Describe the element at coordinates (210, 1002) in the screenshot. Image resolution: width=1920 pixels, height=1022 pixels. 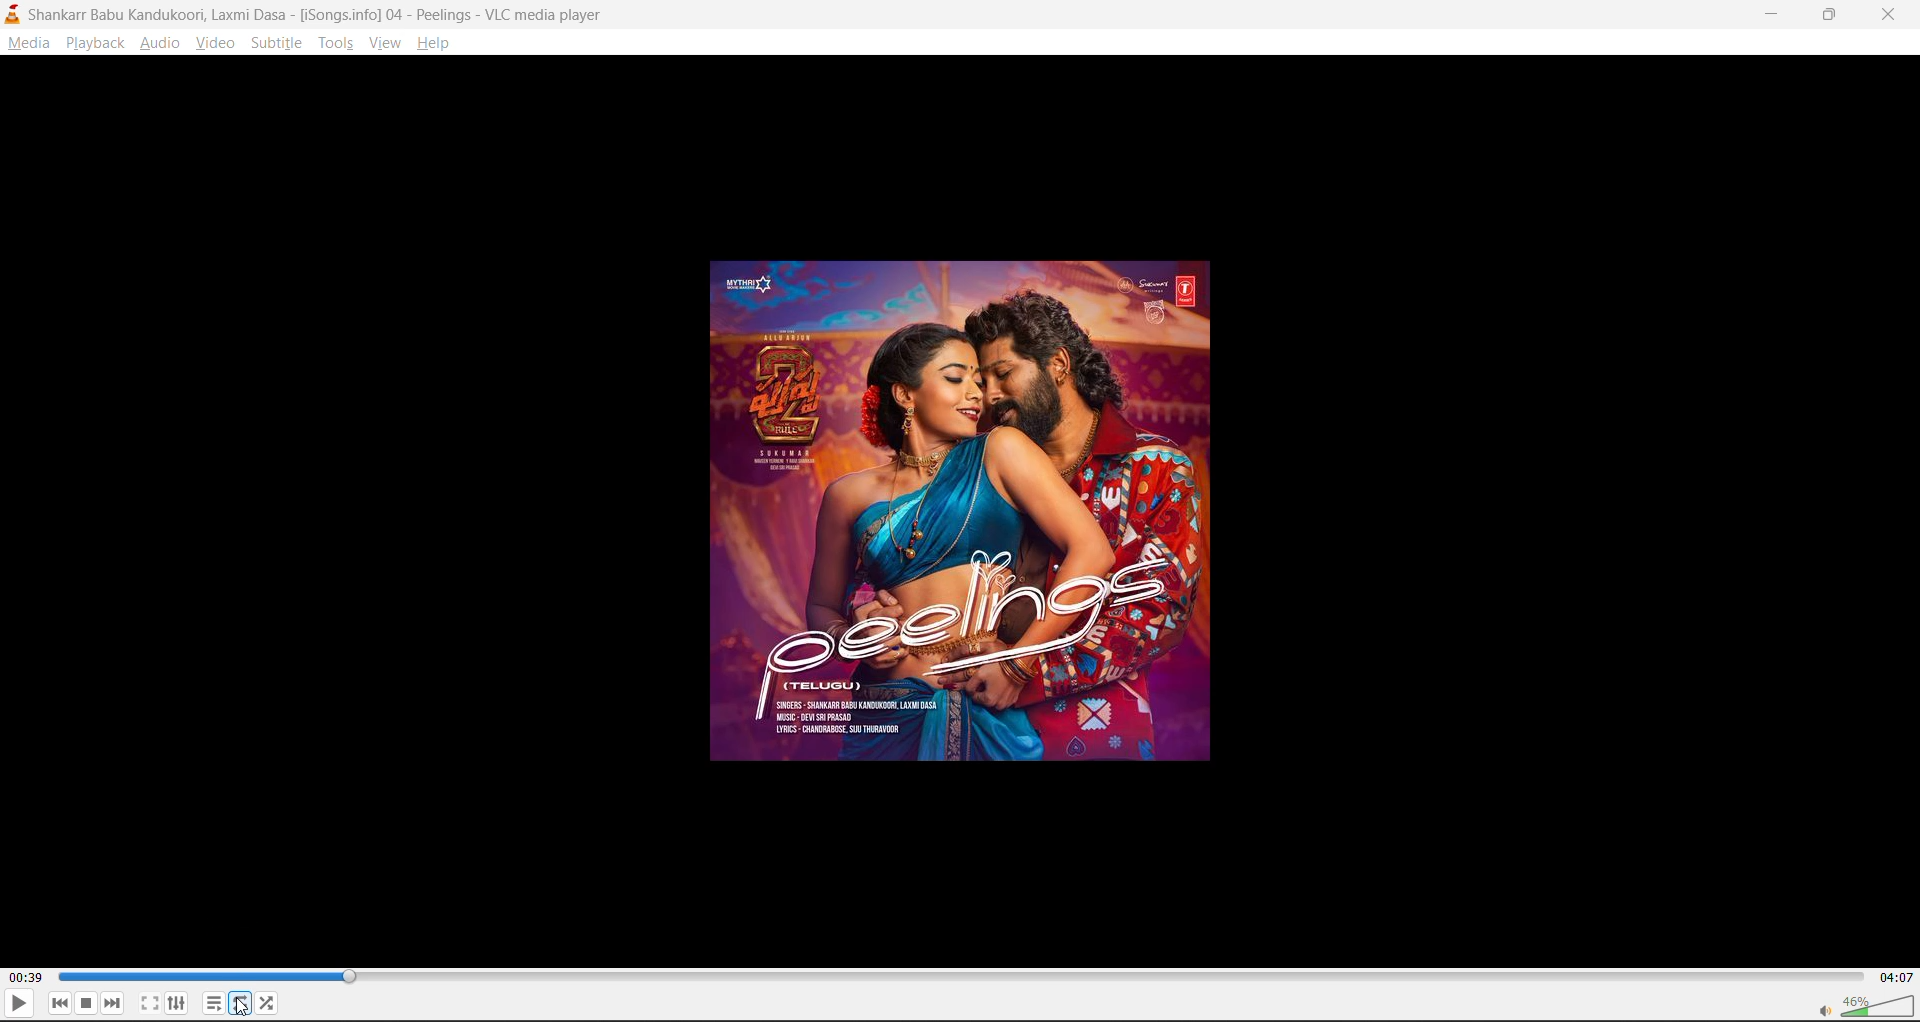
I see `playlist` at that location.